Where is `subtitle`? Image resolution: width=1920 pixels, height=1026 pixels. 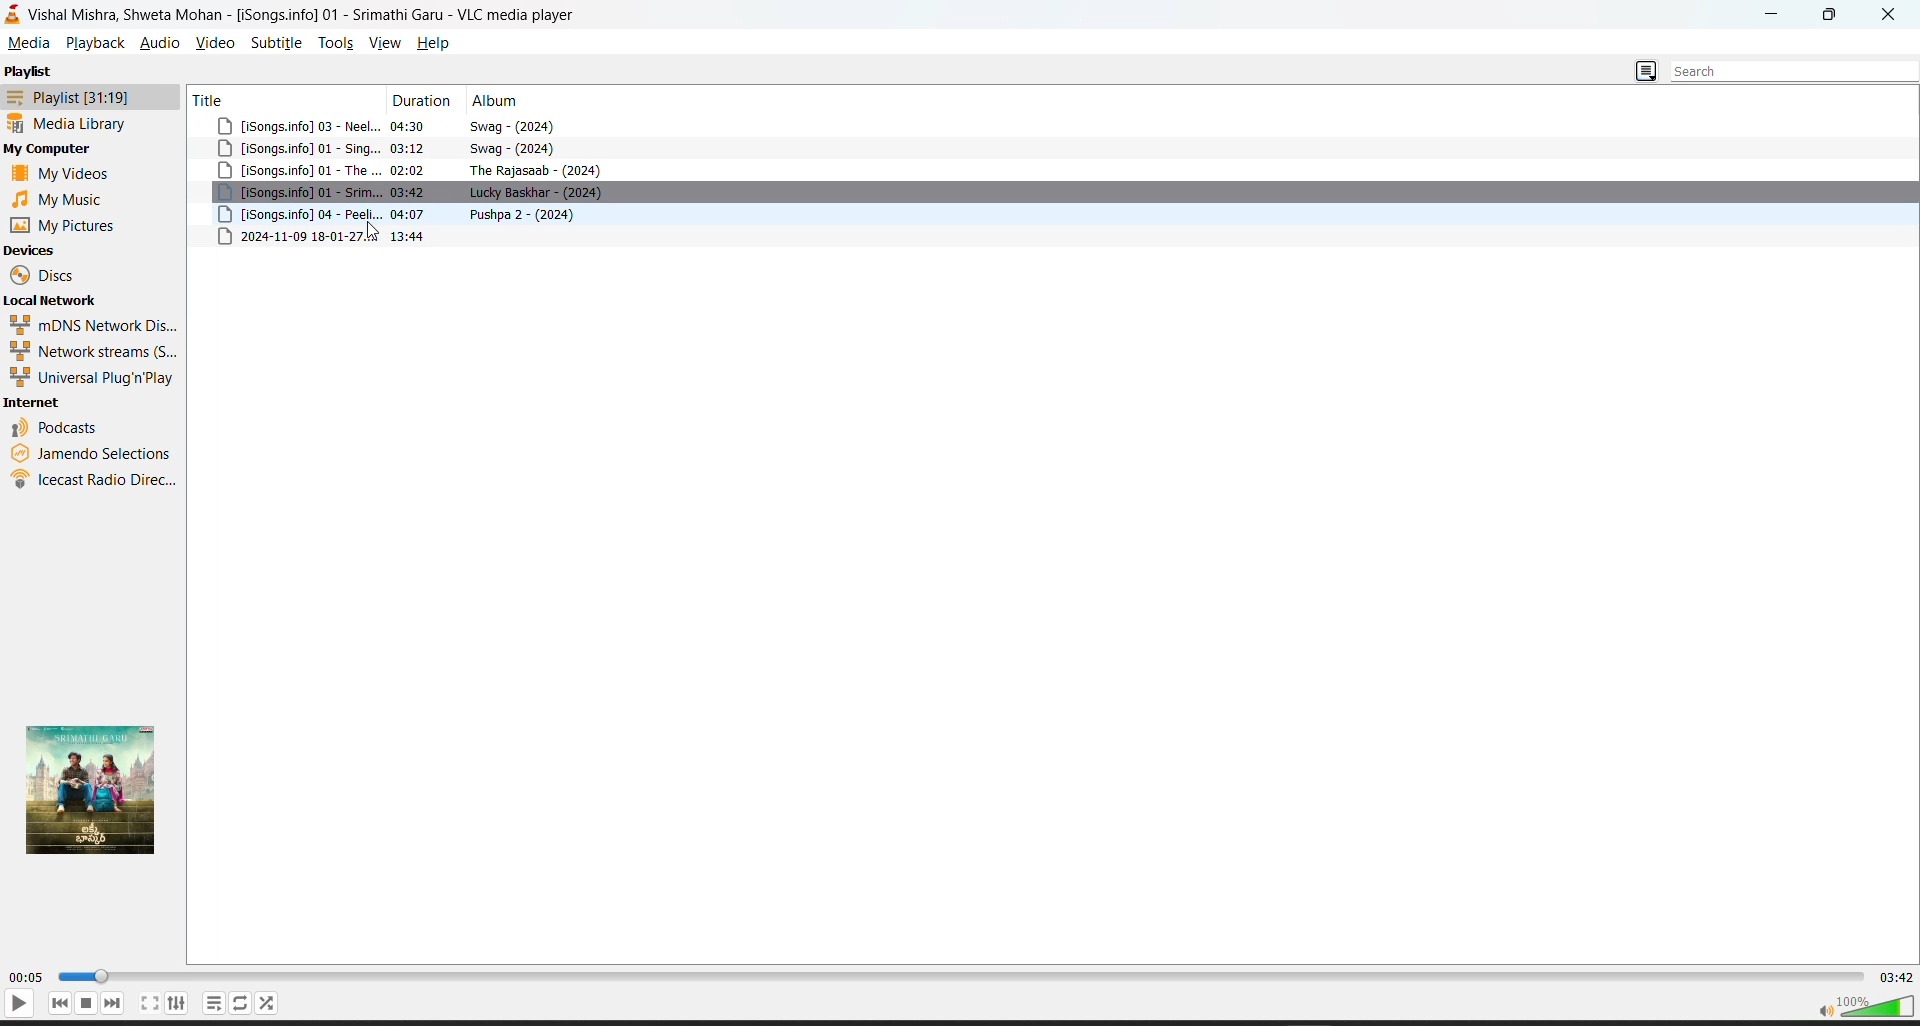 subtitle is located at coordinates (276, 43).